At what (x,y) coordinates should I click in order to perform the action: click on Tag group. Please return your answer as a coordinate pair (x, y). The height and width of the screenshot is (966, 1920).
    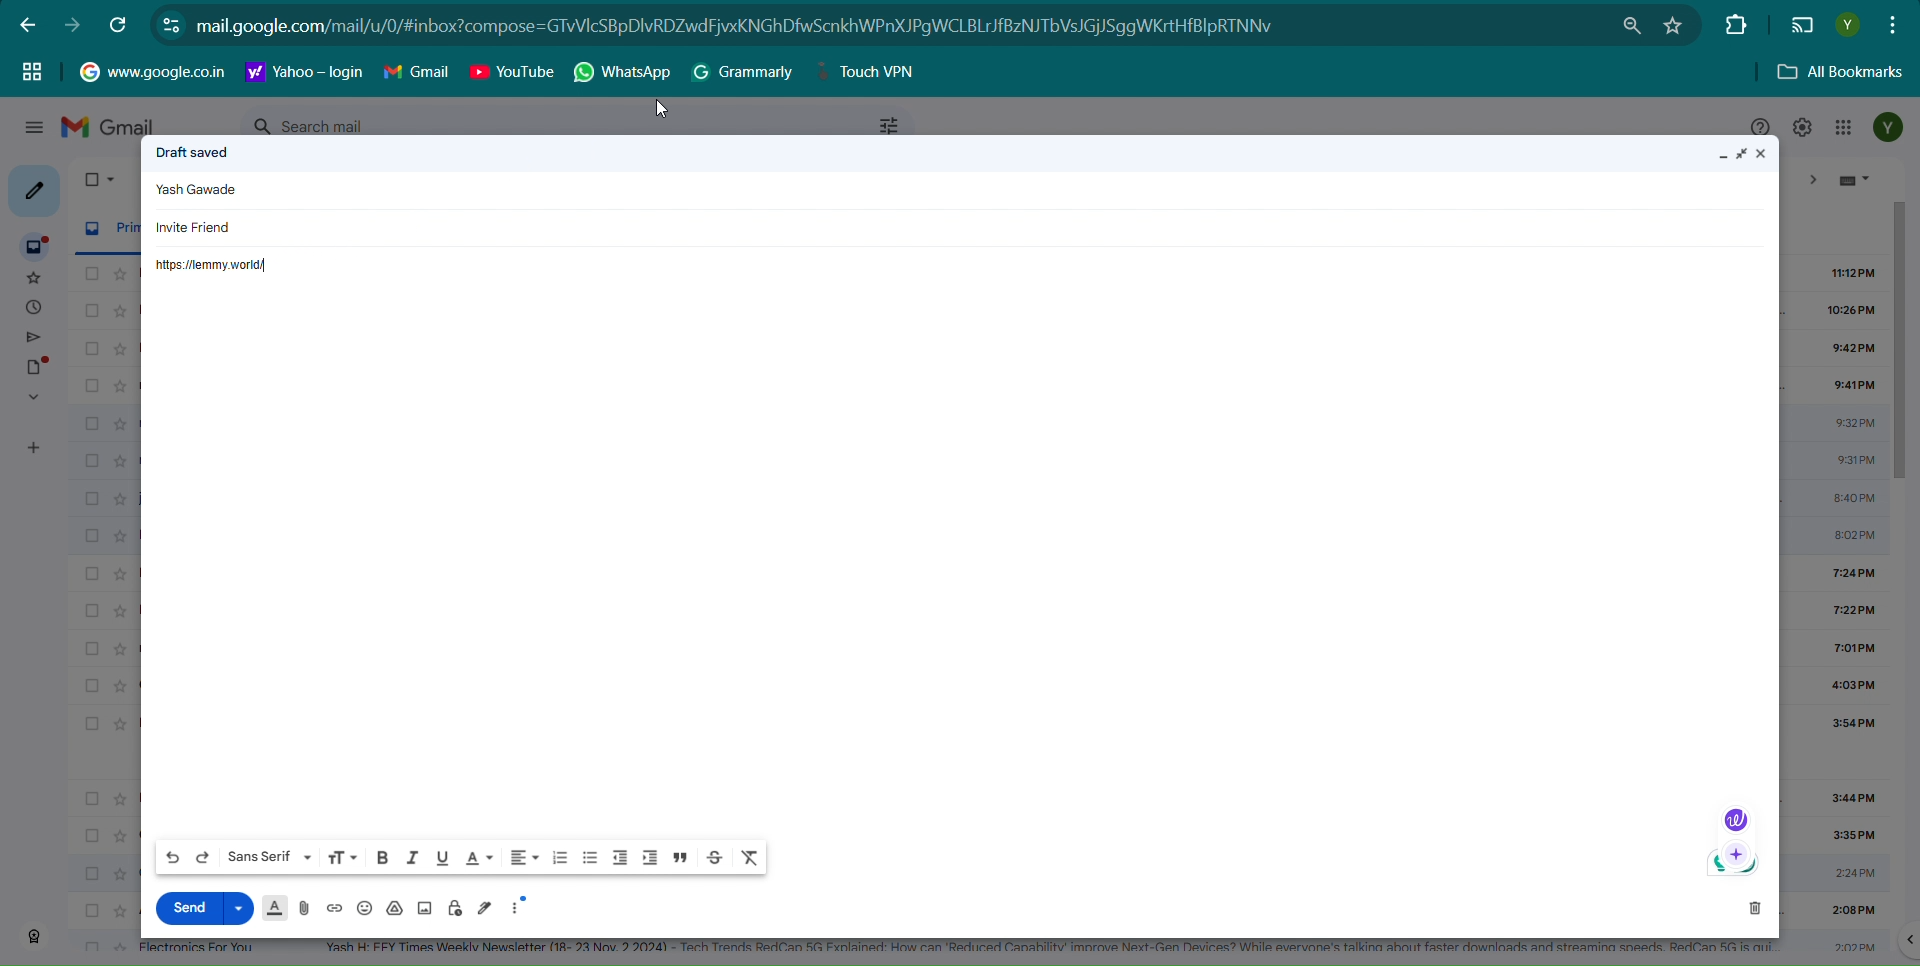
    Looking at the image, I should click on (32, 70).